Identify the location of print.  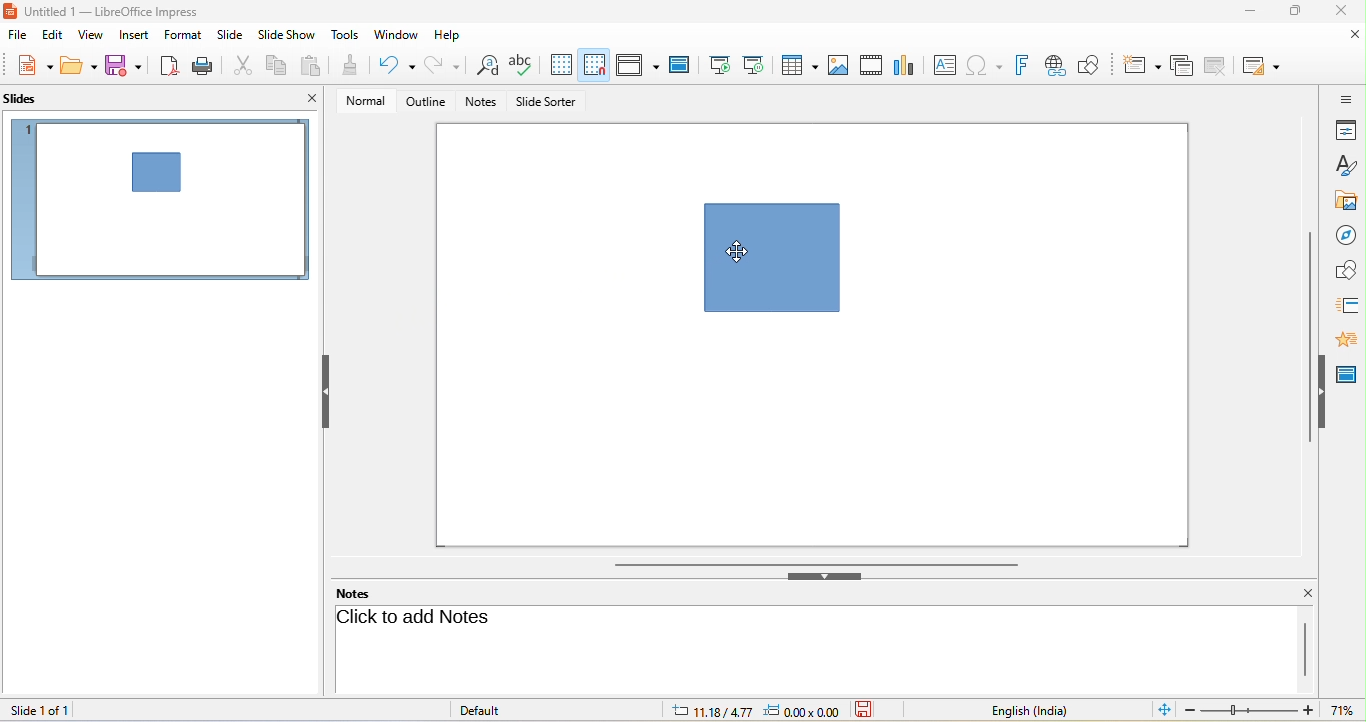
(199, 65).